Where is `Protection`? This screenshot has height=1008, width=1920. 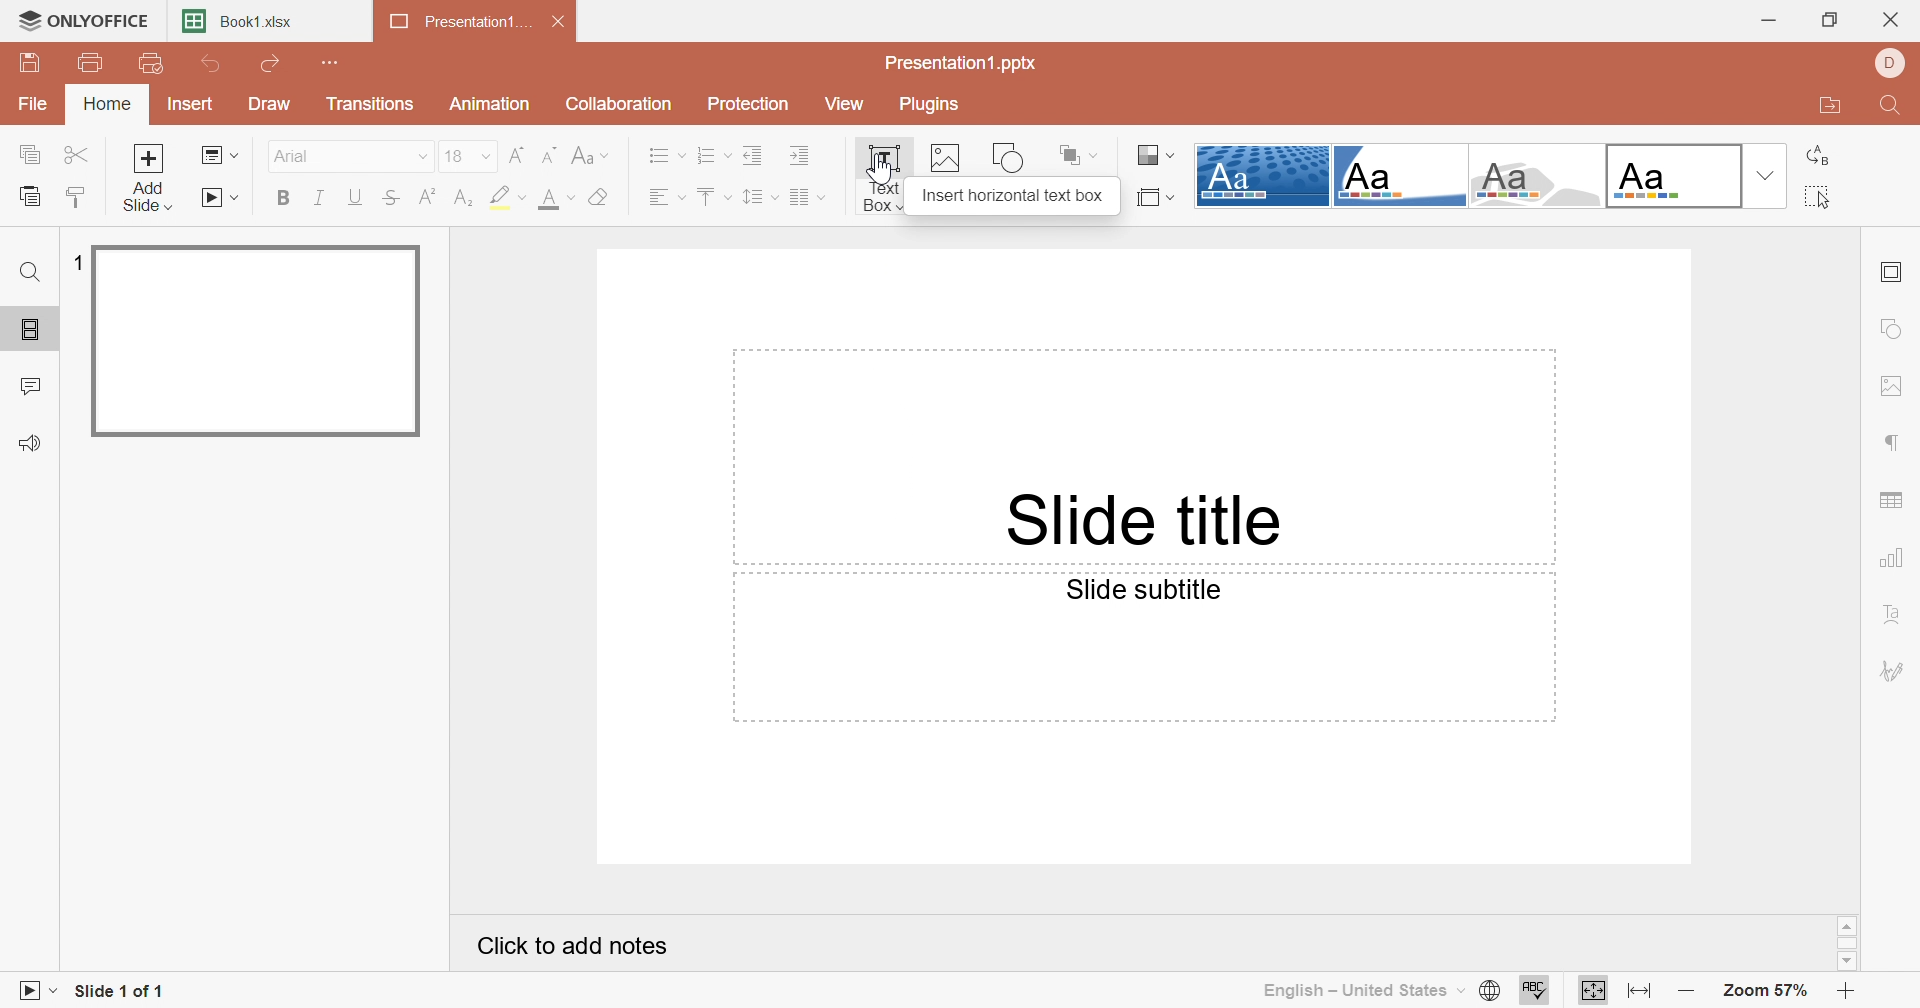
Protection is located at coordinates (750, 103).